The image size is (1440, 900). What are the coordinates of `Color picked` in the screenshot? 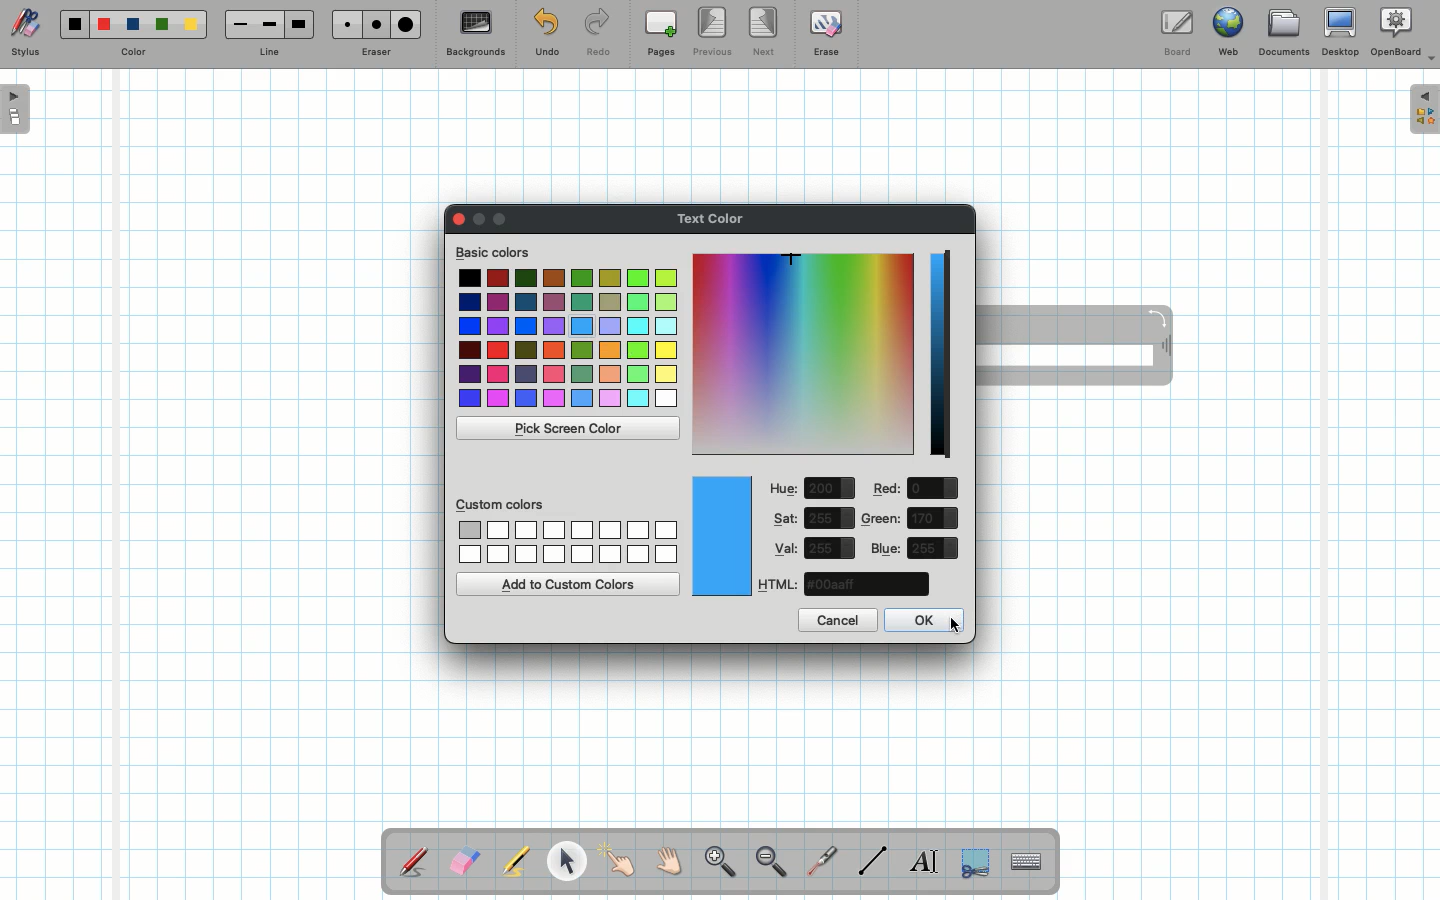 It's located at (721, 536).